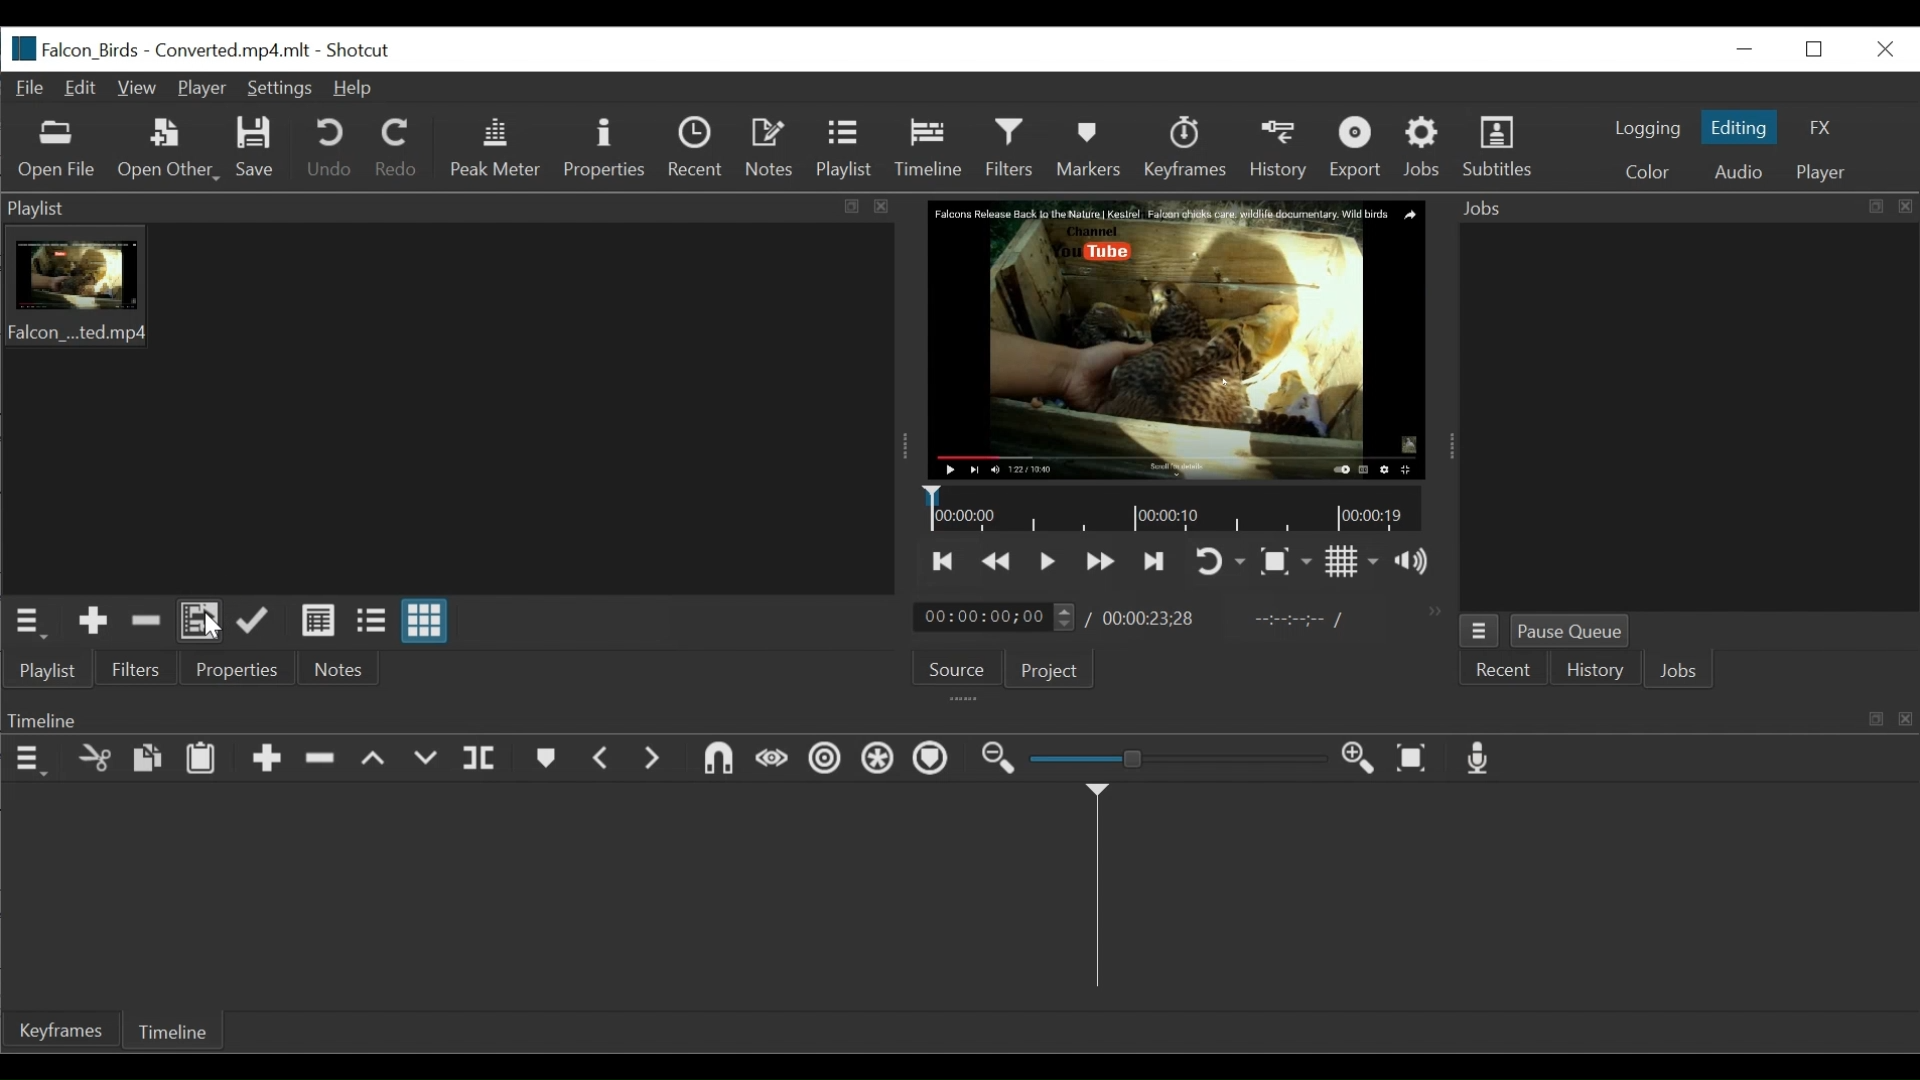  I want to click on Jobs, so click(1424, 147).